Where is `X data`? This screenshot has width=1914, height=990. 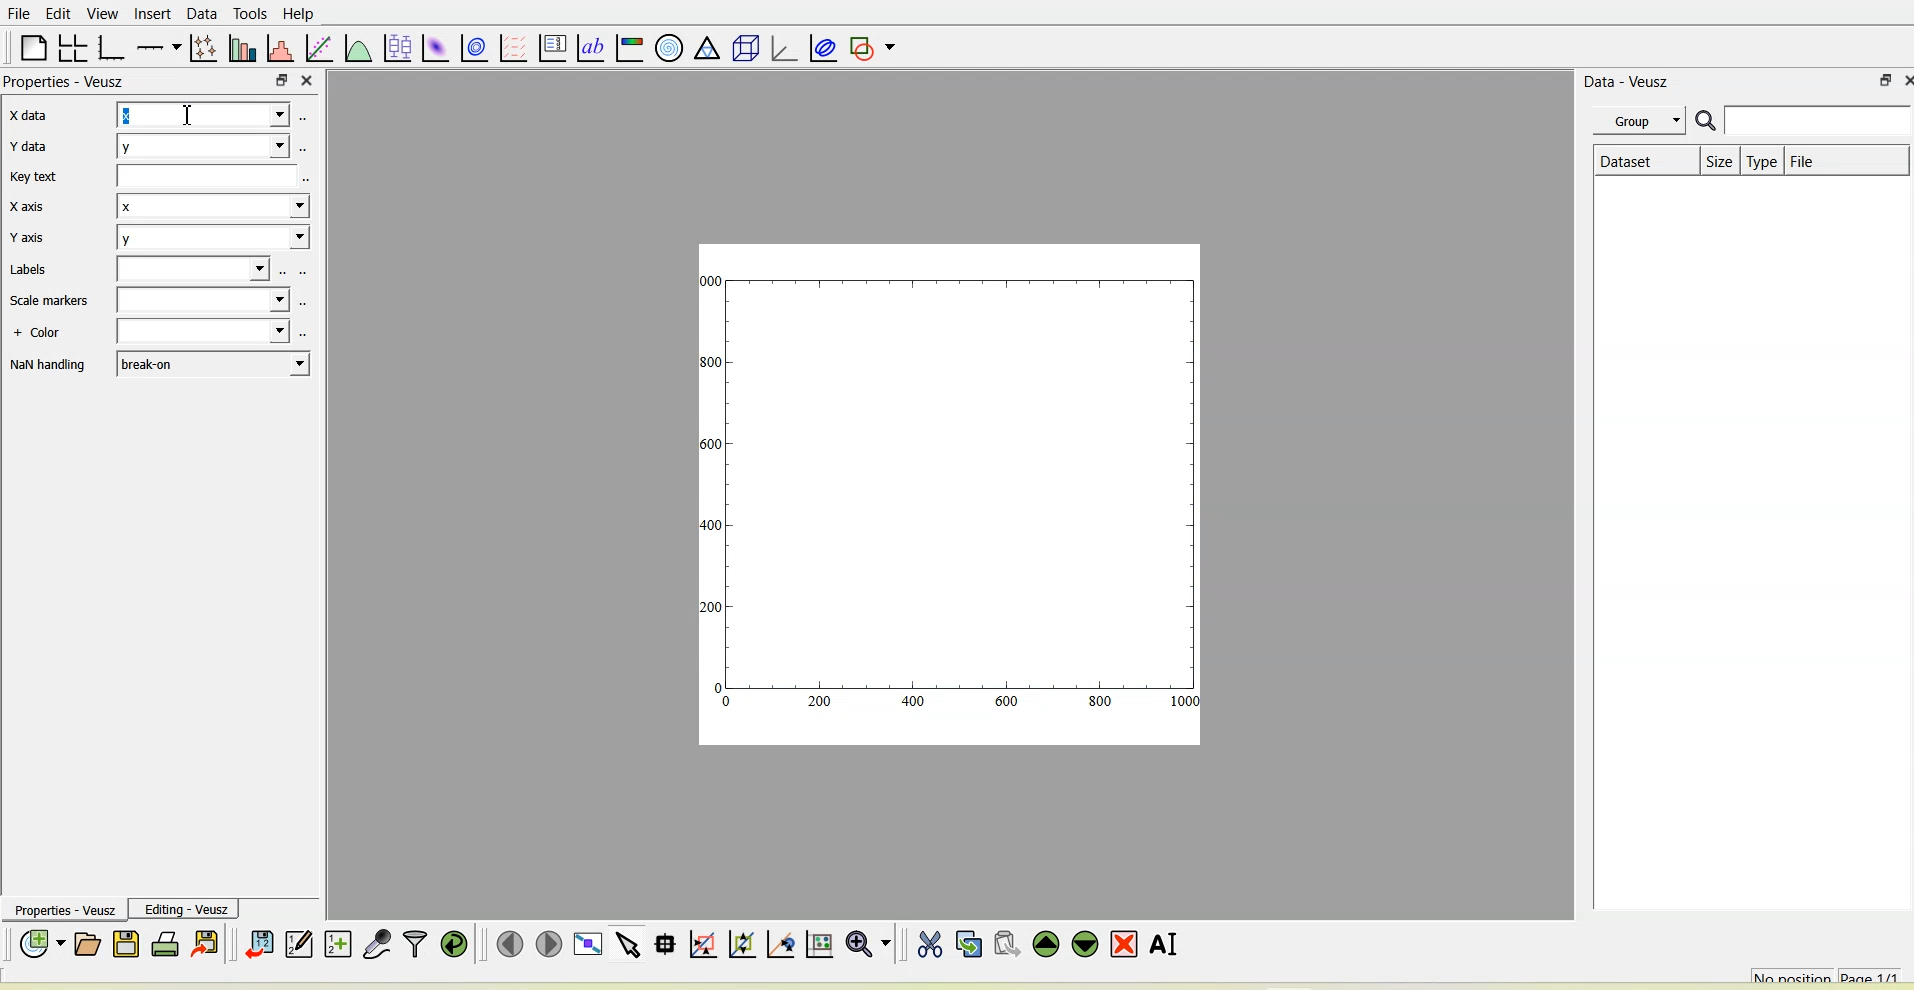 X data is located at coordinates (38, 113).